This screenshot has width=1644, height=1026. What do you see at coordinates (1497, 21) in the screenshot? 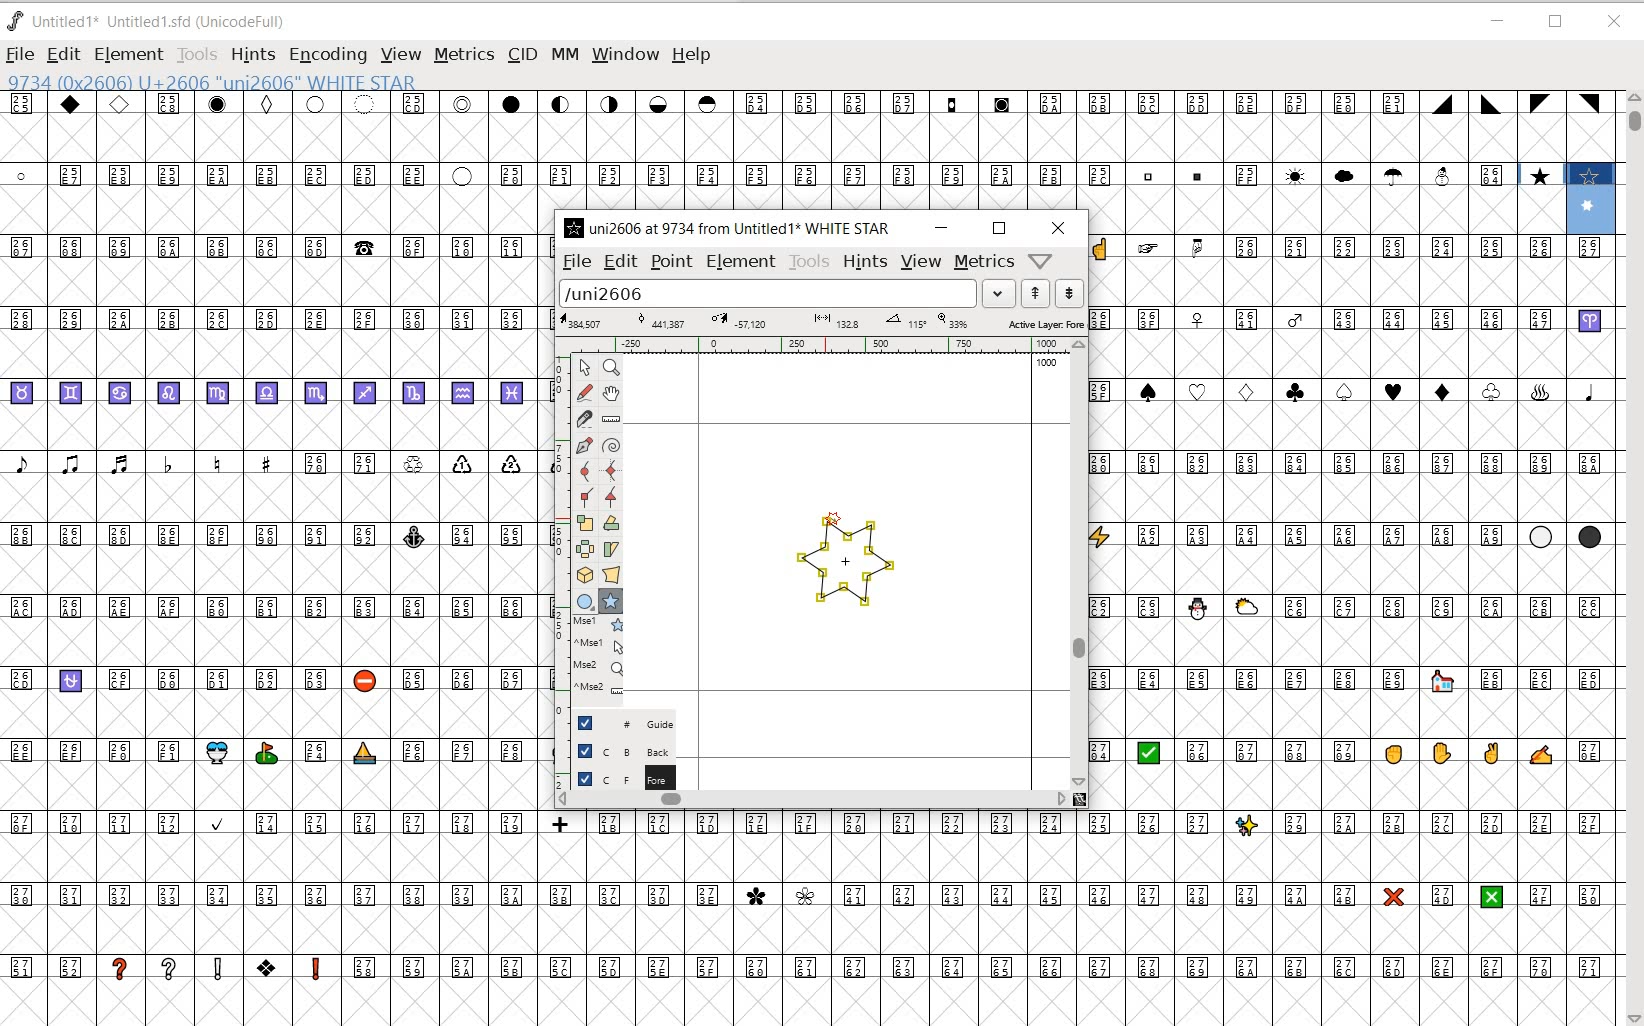
I see `MINIMIZE` at bounding box center [1497, 21].